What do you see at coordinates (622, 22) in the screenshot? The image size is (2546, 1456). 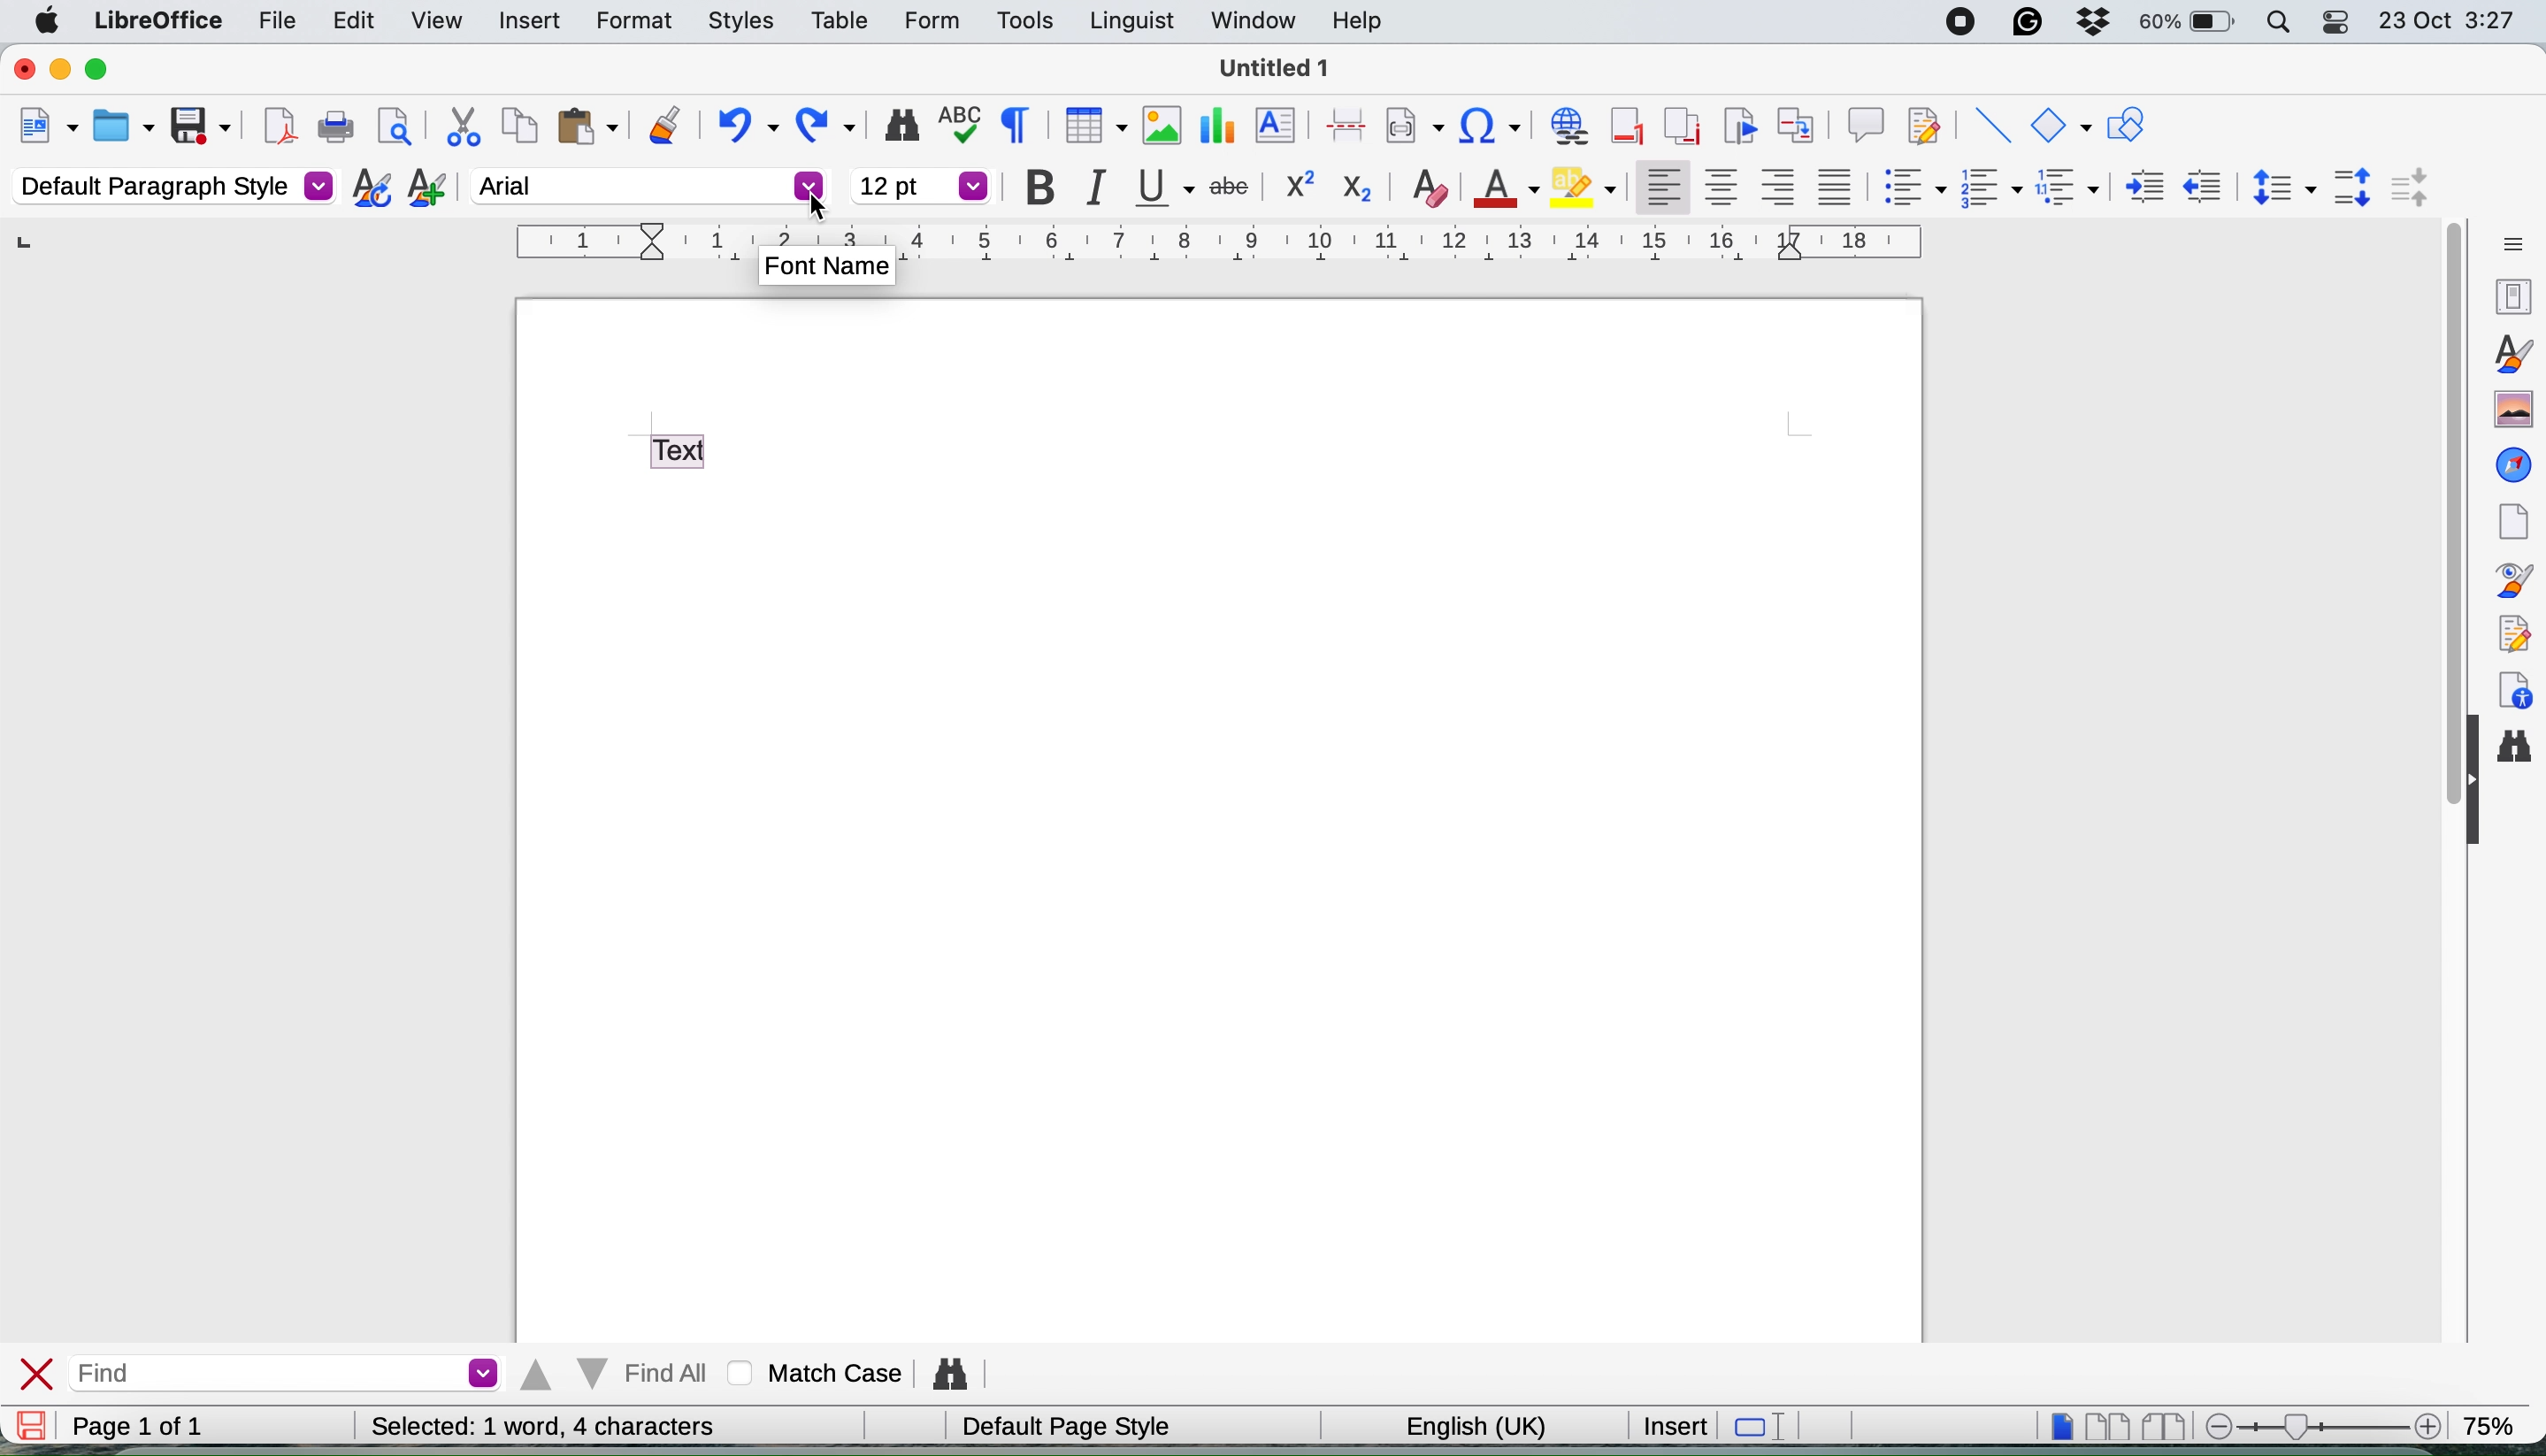 I see `format` at bounding box center [622, 22].